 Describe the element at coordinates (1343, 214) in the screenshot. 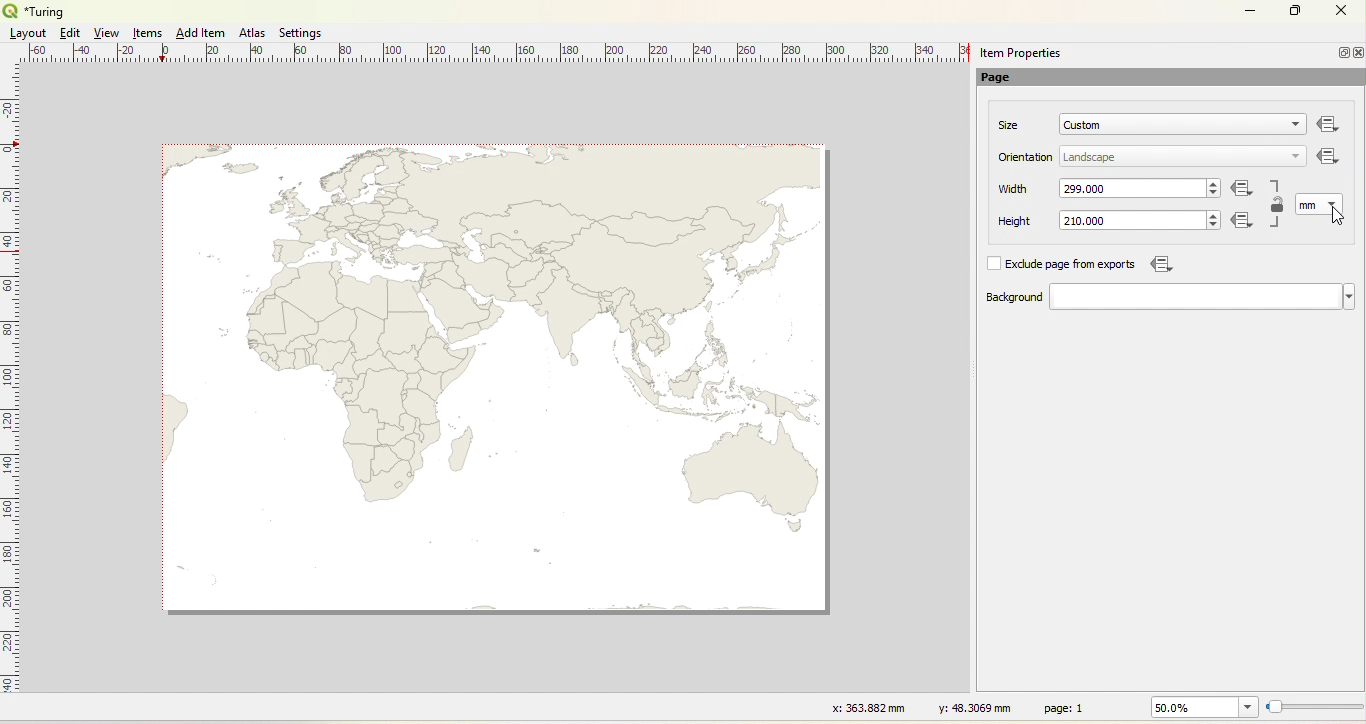

I see `cursor` at that location.